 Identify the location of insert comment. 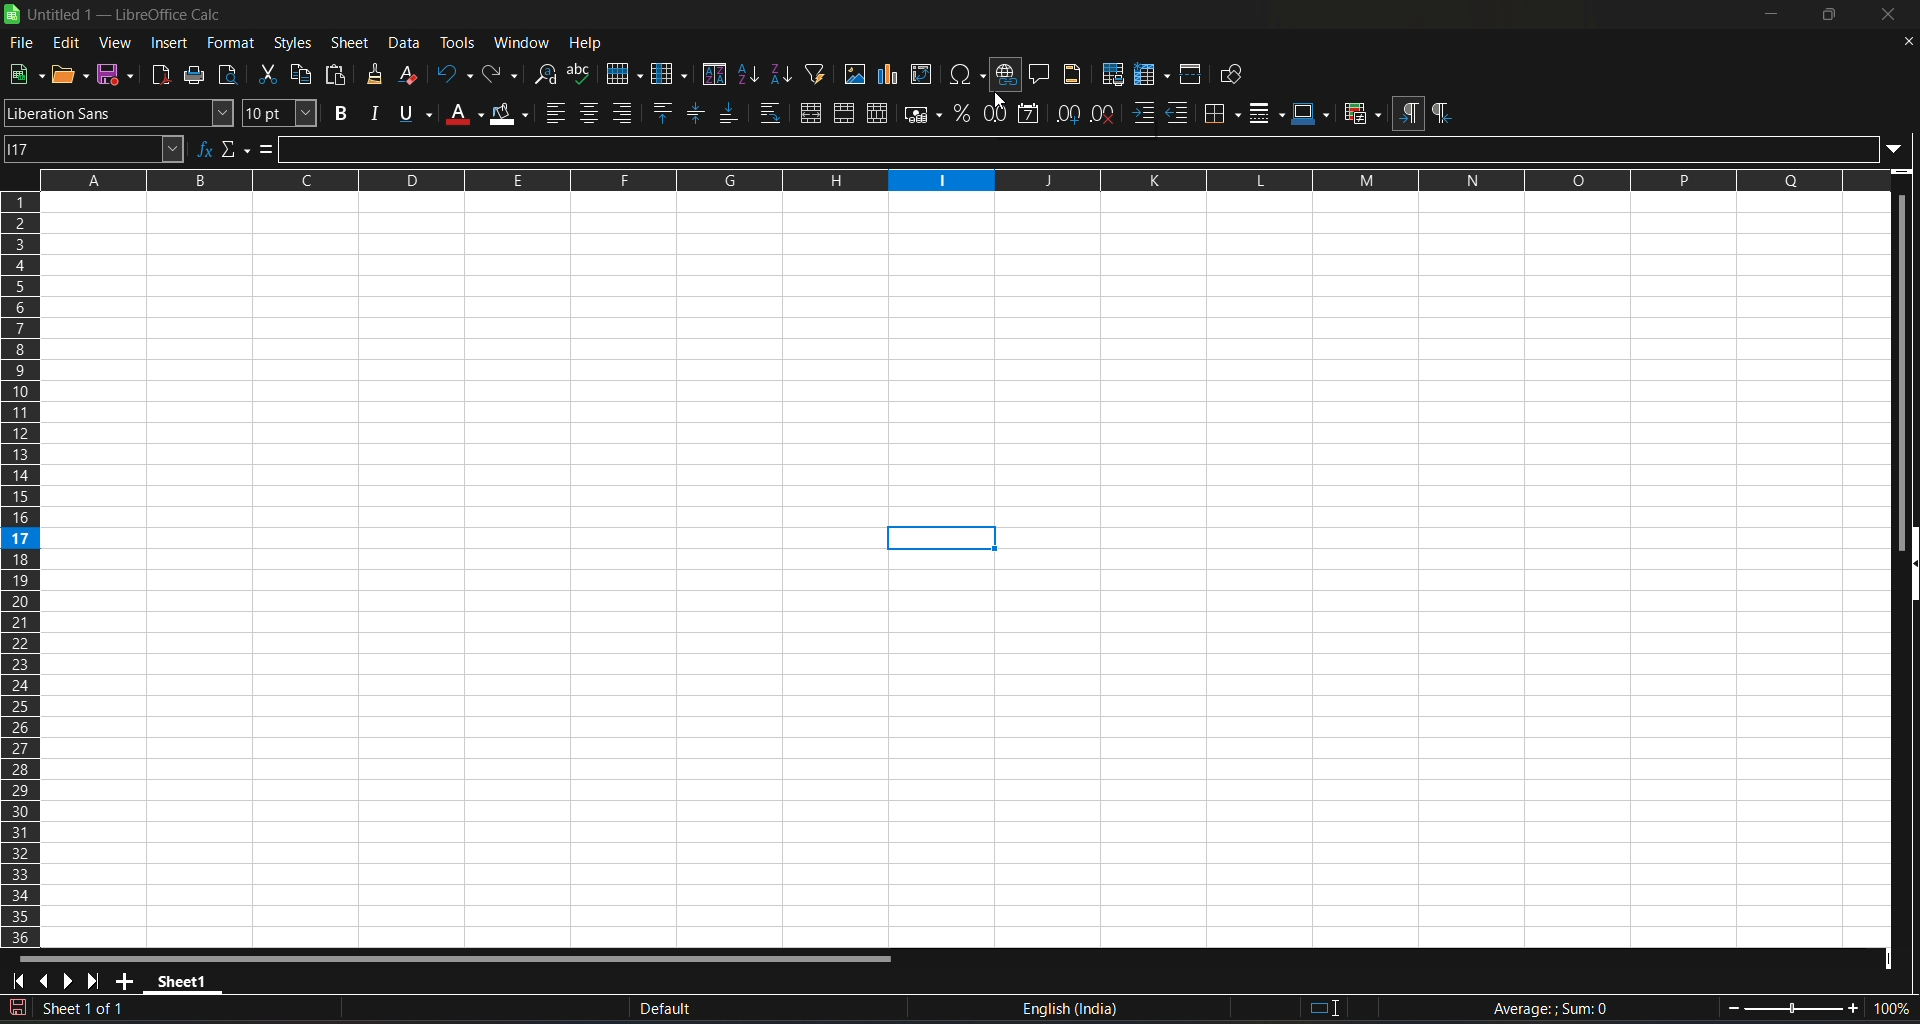
(1041, 73).